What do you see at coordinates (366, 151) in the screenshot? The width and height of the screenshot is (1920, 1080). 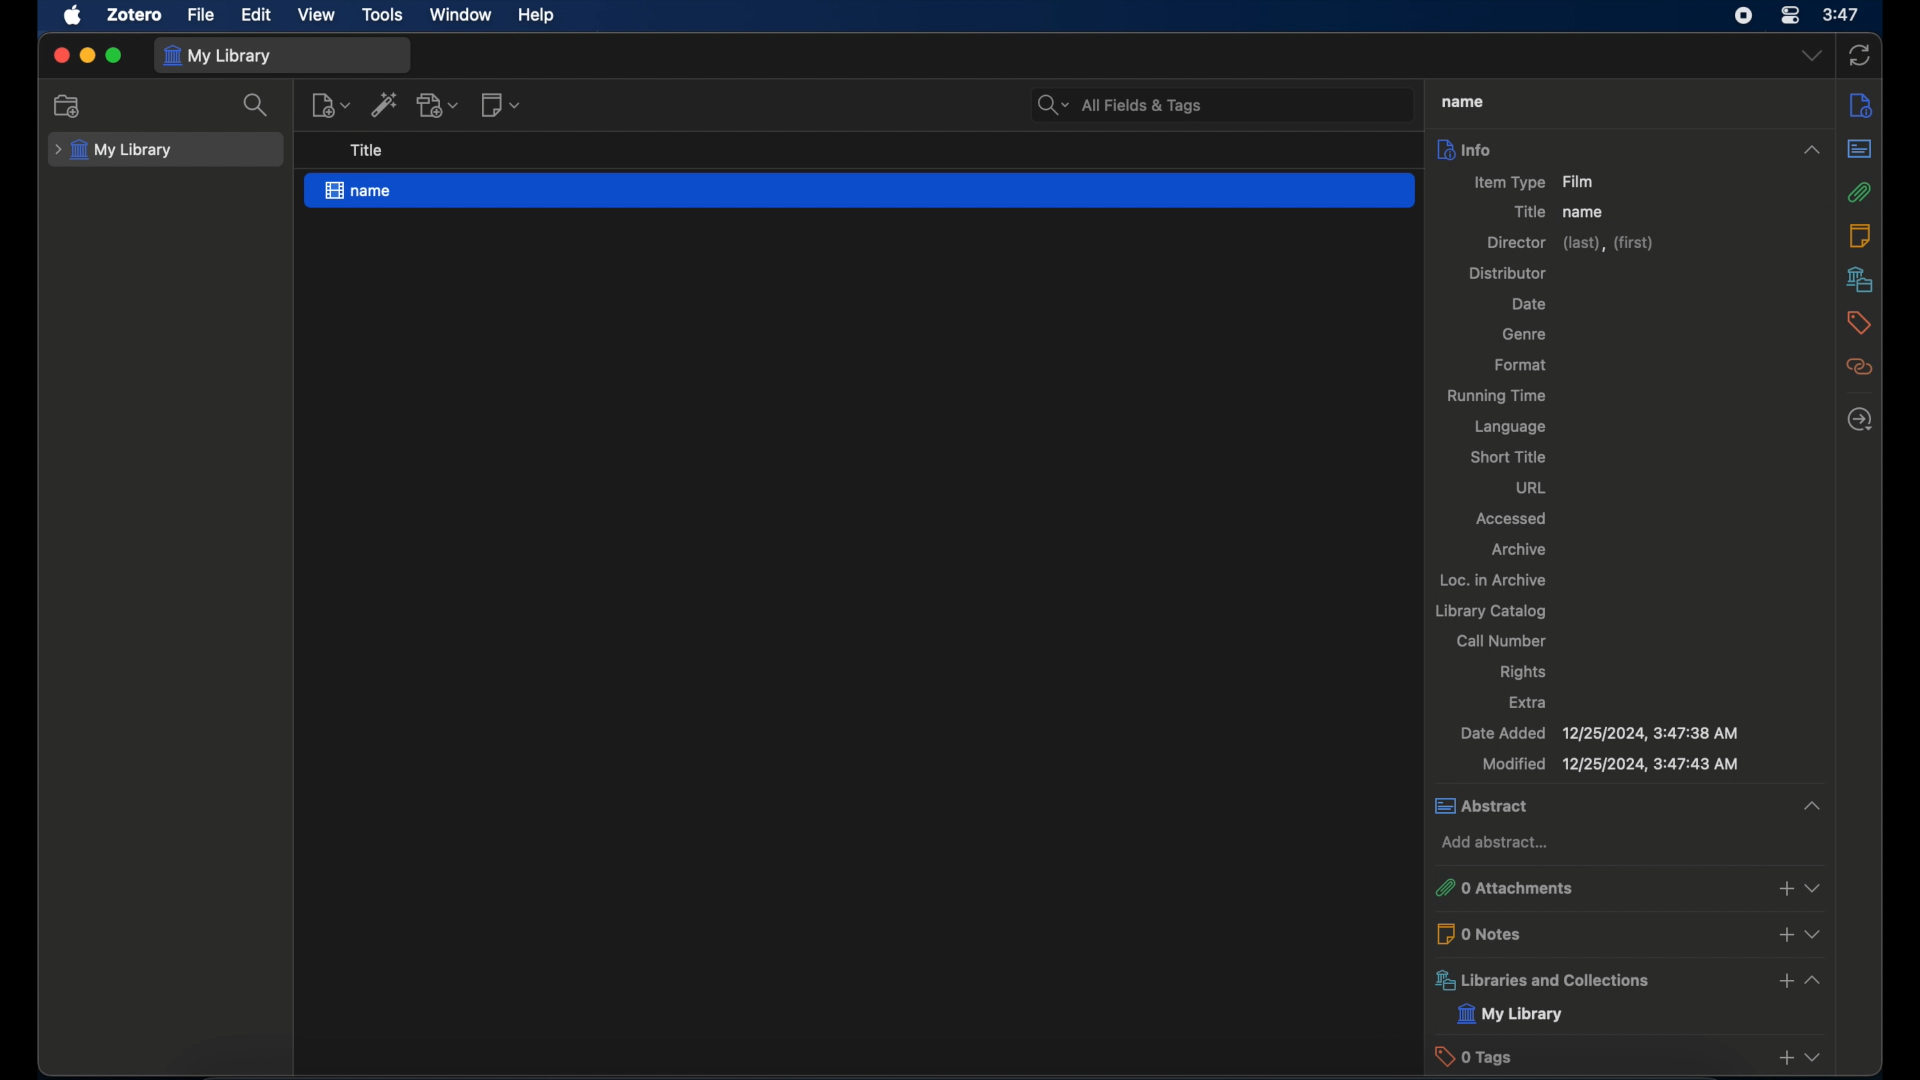 I see `title` at bounding box center [366, 151].